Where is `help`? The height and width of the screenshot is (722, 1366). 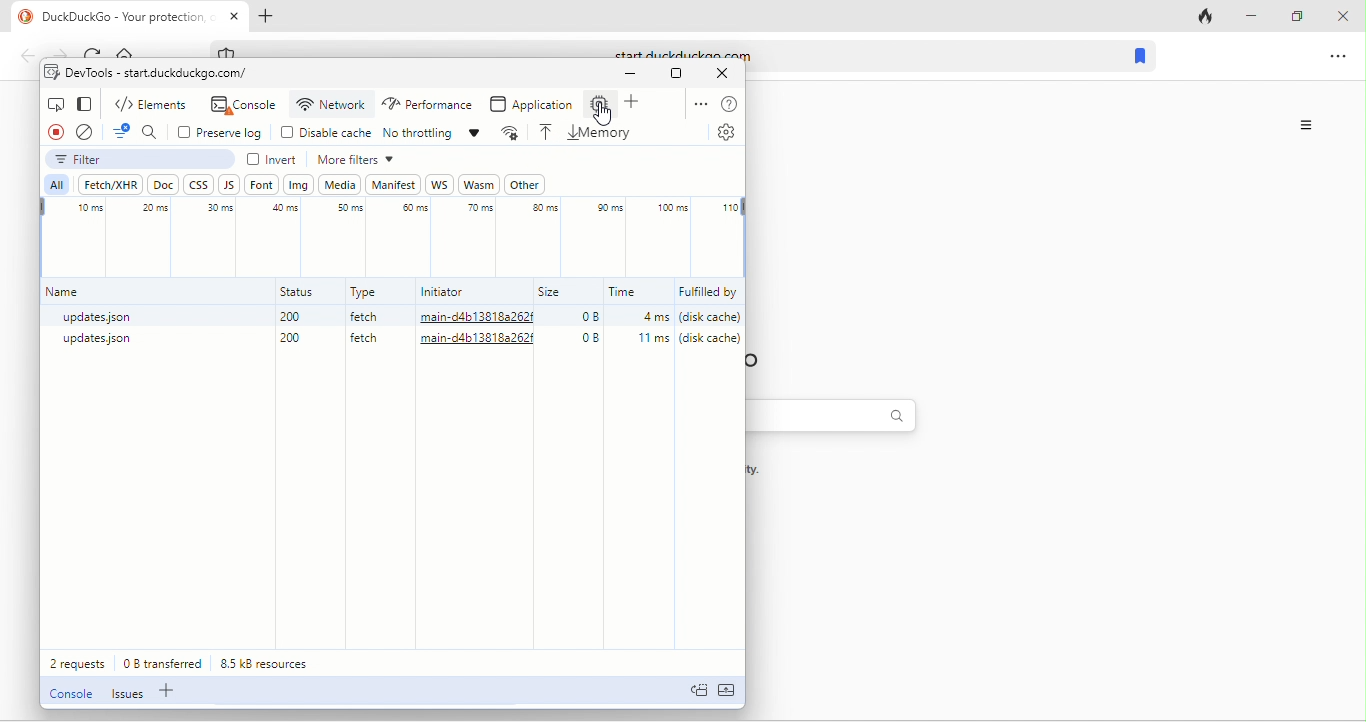 help is located at coordinates (734, 101).